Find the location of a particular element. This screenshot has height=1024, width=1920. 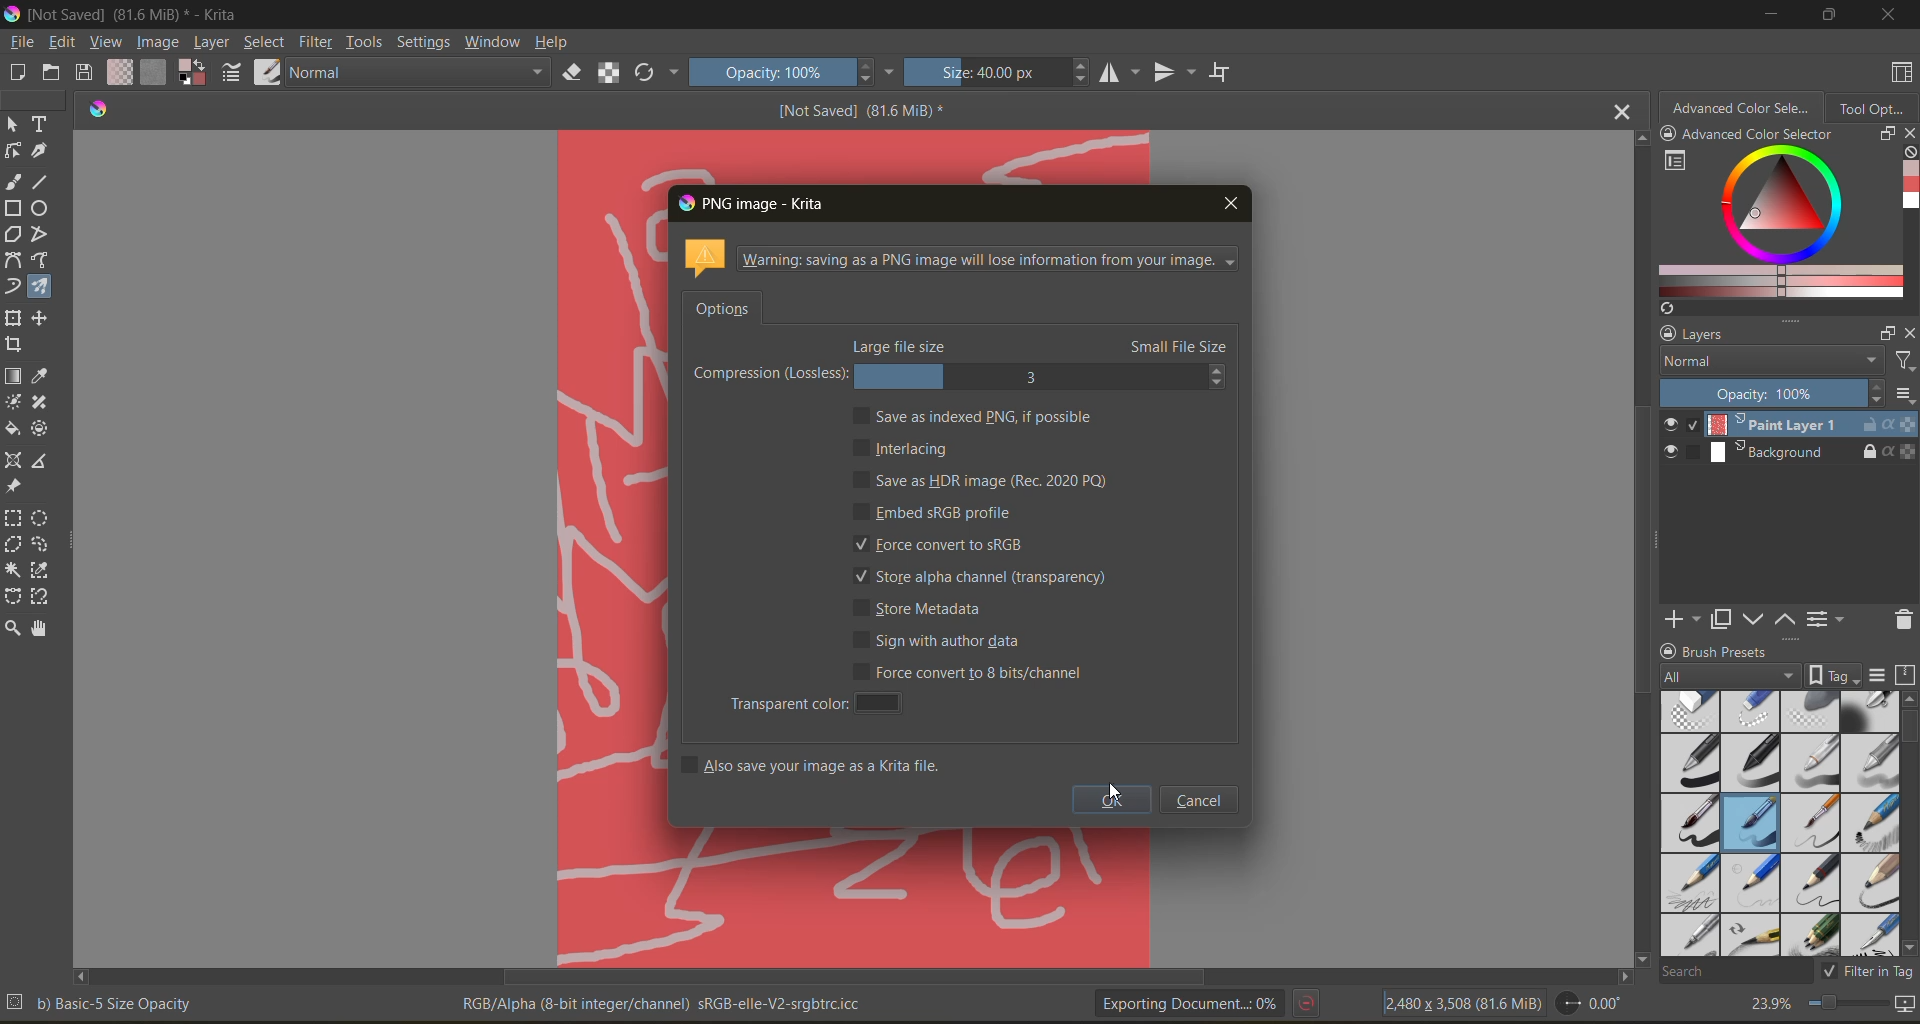

tool is located at coordinates (41, 403).